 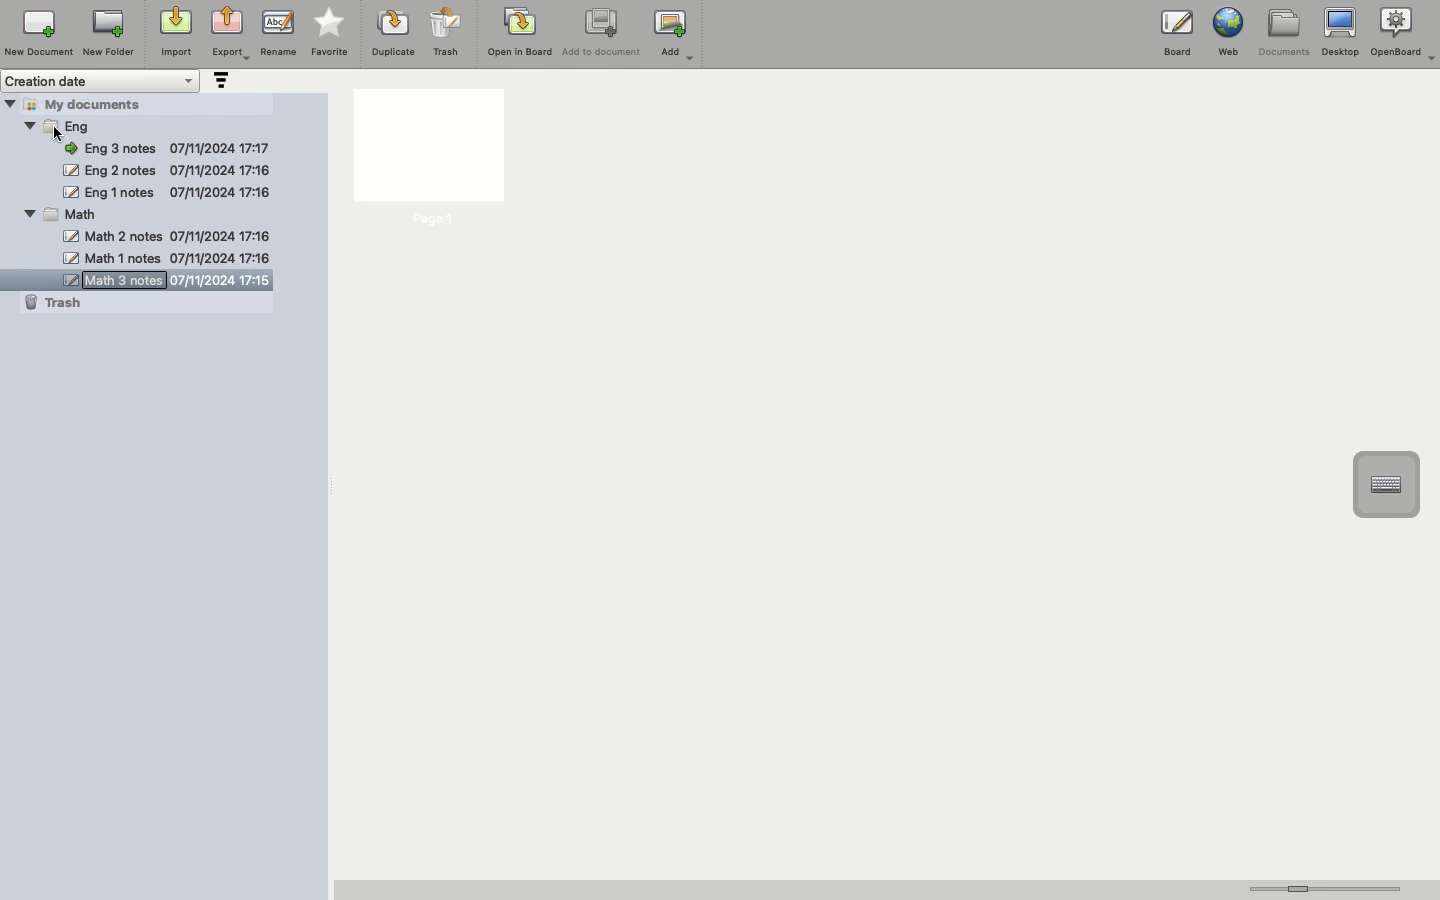 I want to click on Documents, so click(x=1283, y=33).